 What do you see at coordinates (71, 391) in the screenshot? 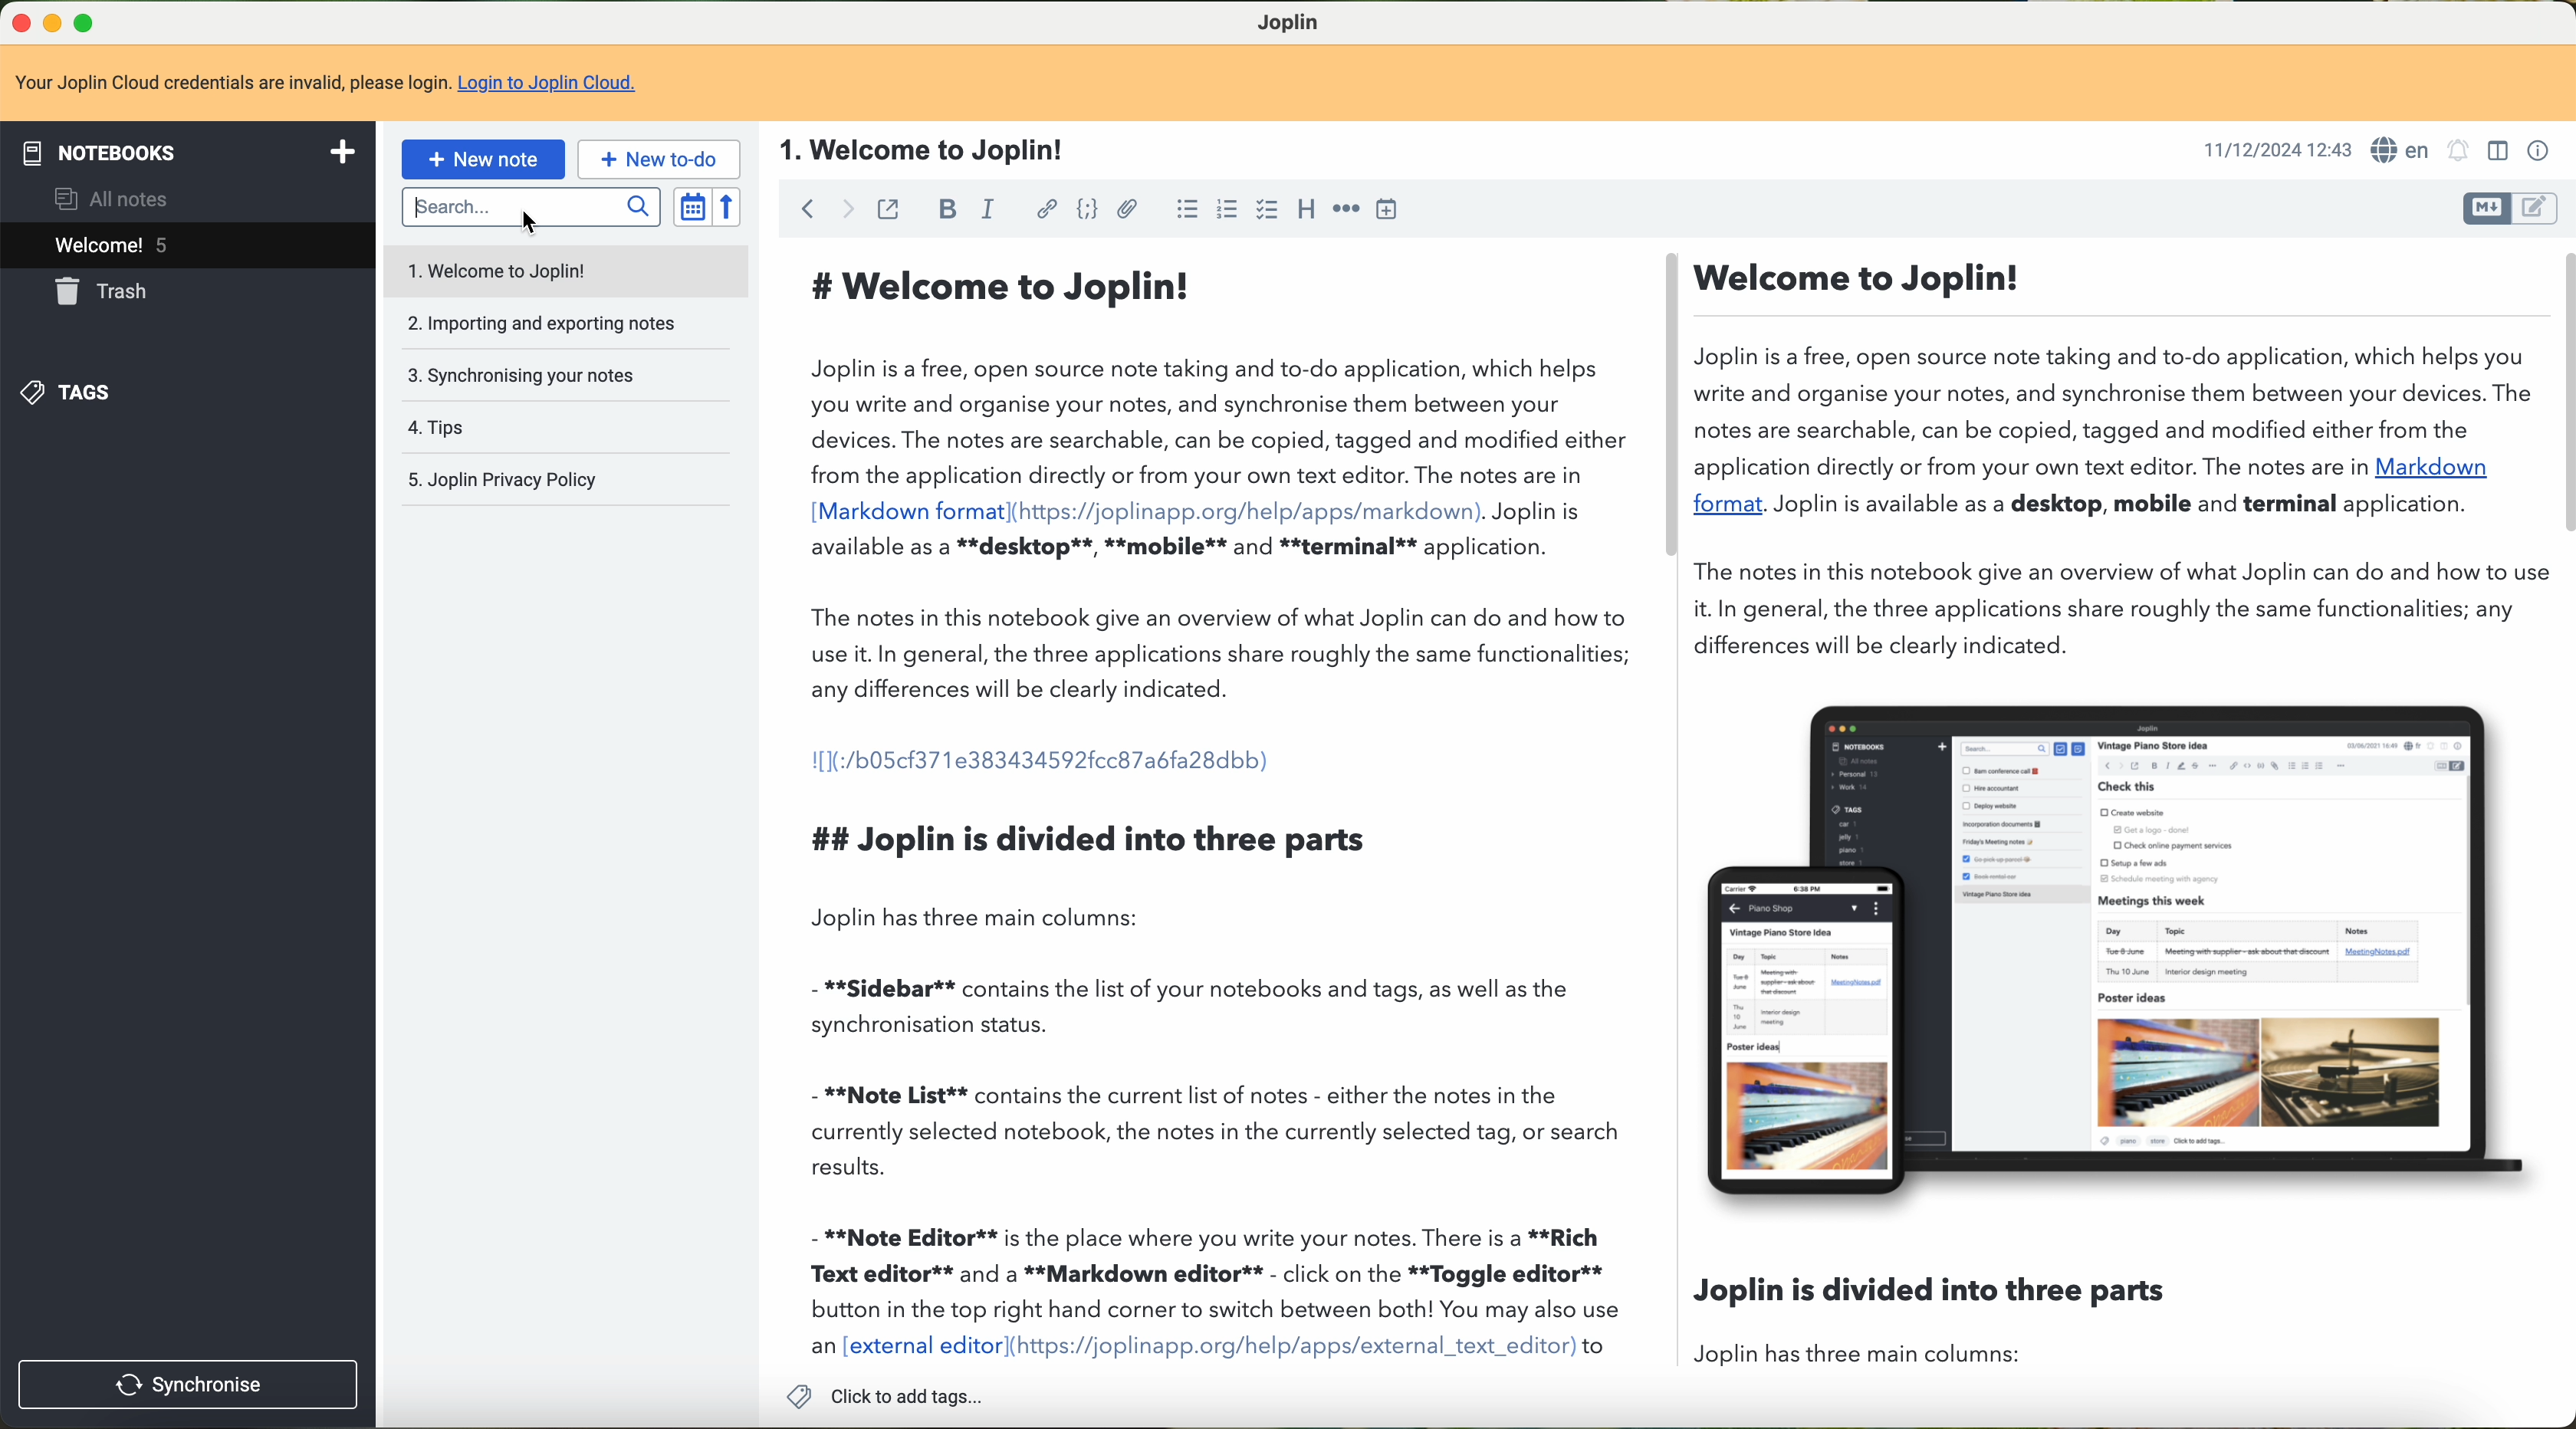
I see `tags` at bounding box center [71, 391].